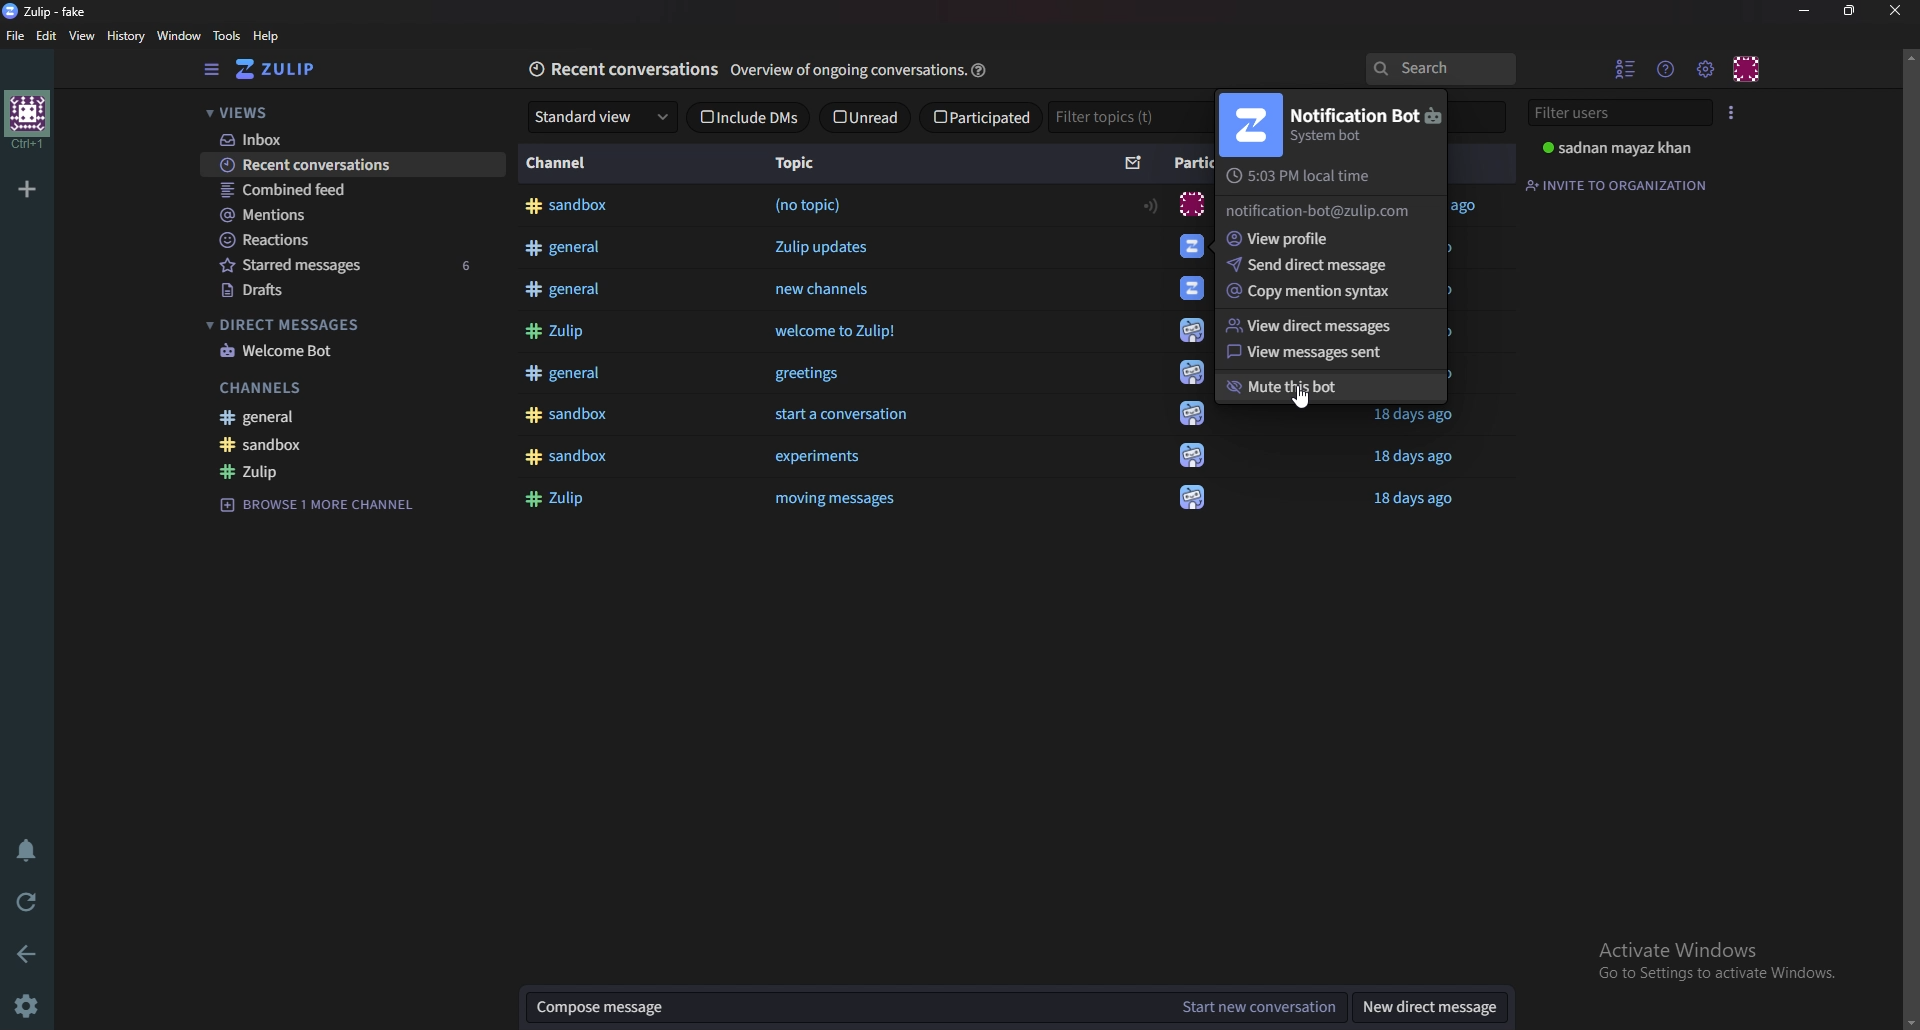 The height and width of the screenshot is (1030, 1920). What do you see at coordinates (30, 186) in the screenshot?
I see `Add organization` at bounding box center [30, 186].